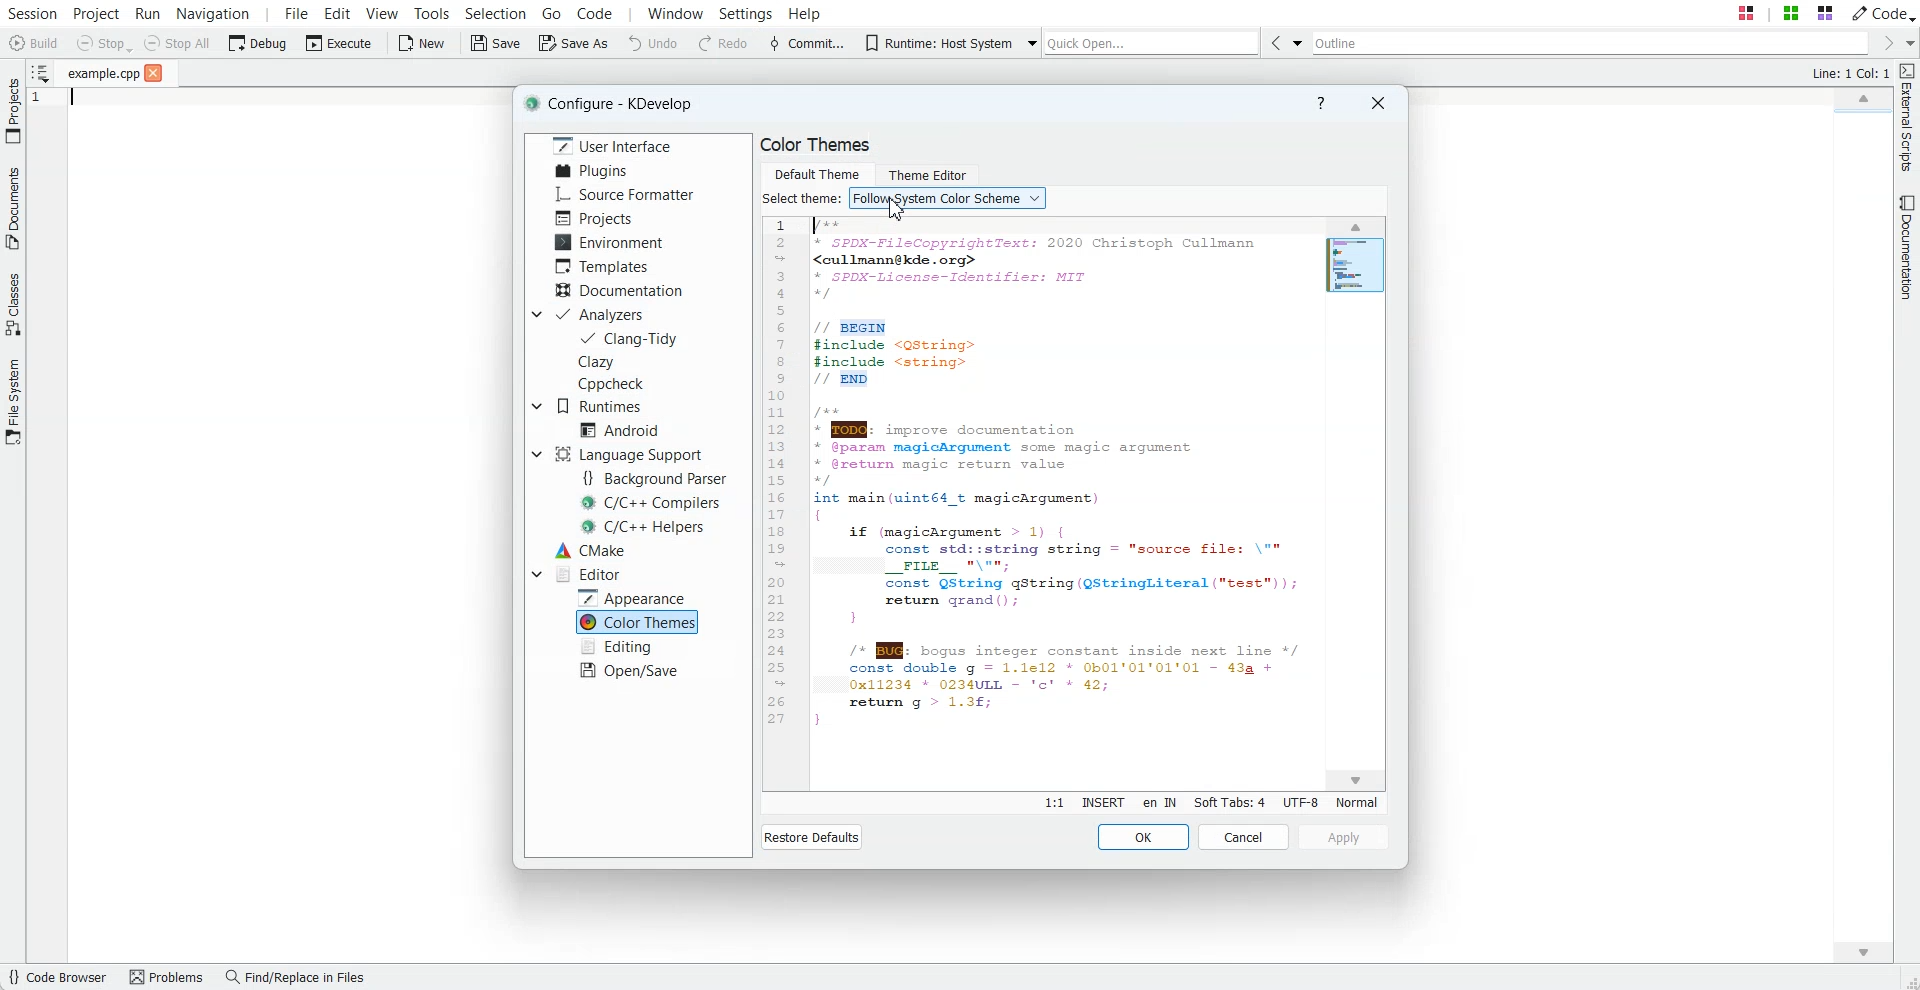 The width and height of the screenshot is (1920, 990). What do you see at coordinates (816, 172) in the screenshot?
I see `Default Theme` at bounding box center [816, 172].